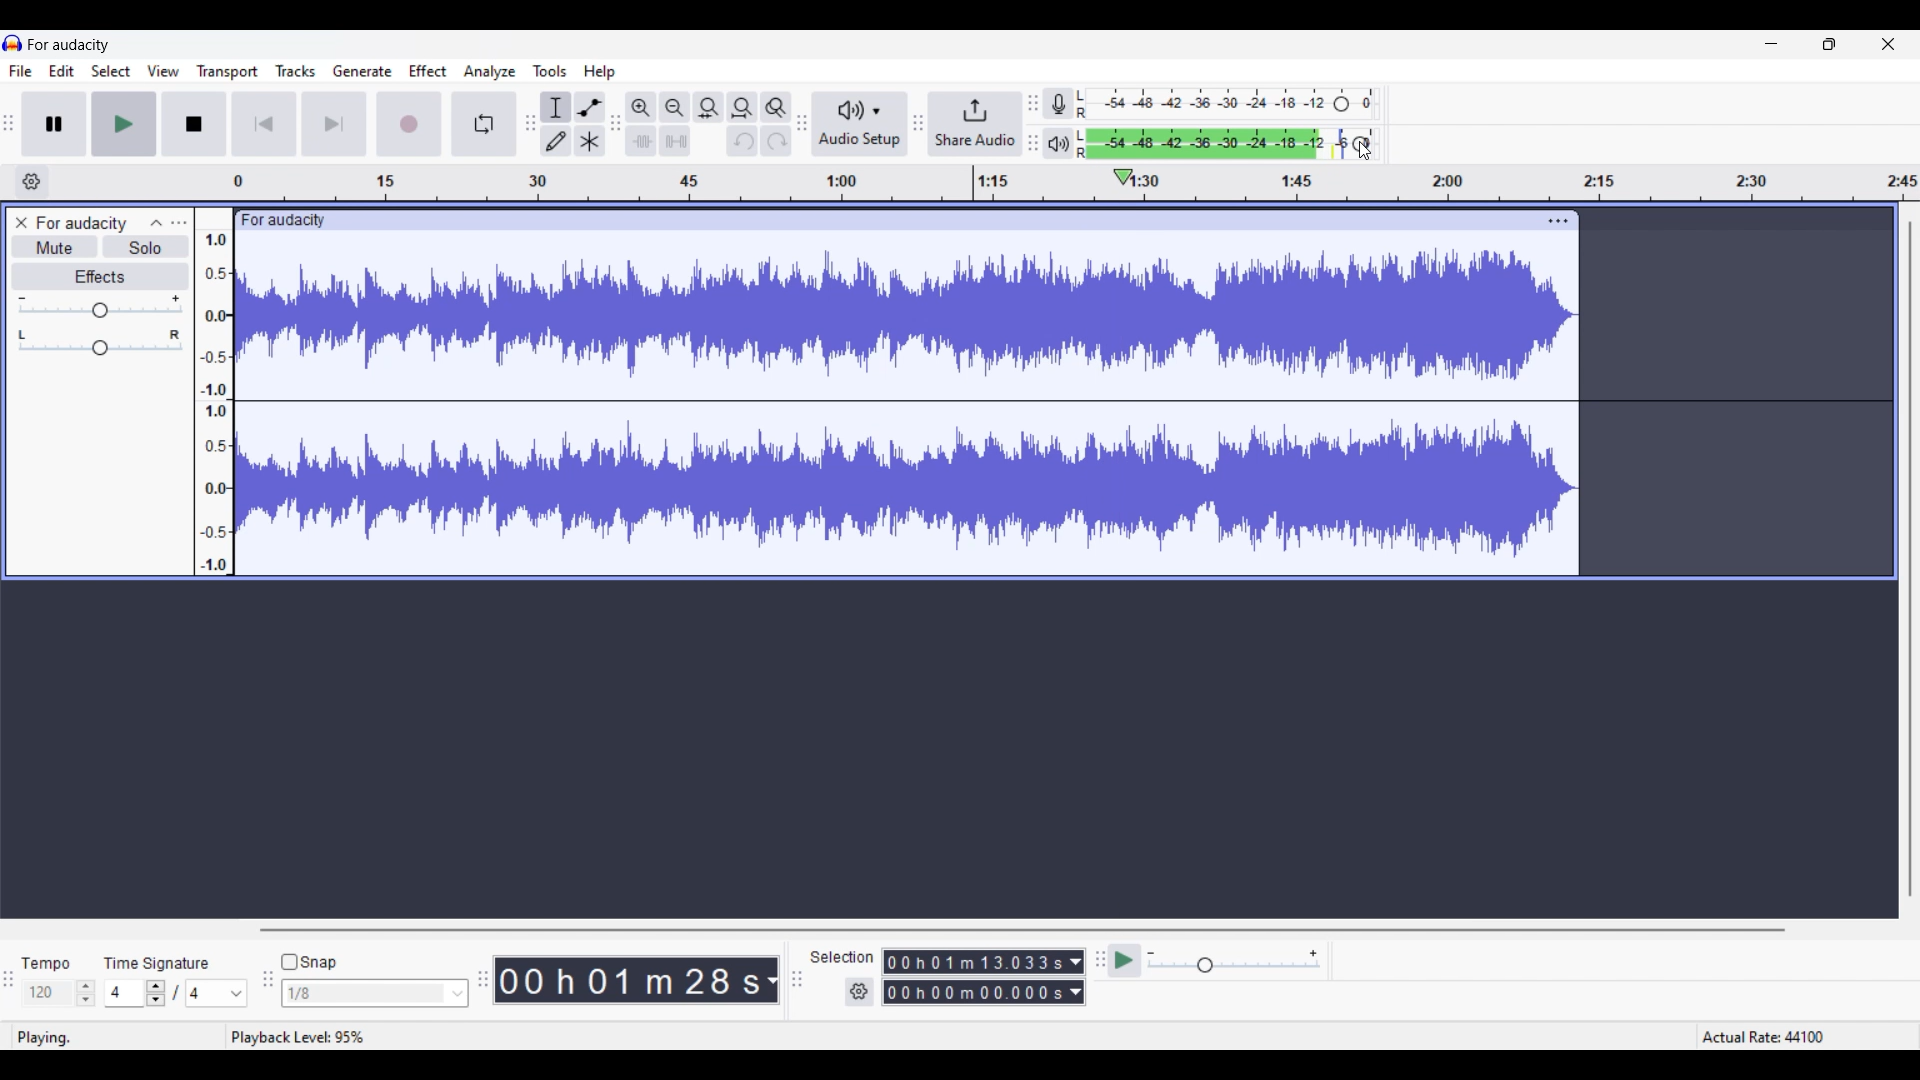  I want to click on Solo, so click(146, 246).